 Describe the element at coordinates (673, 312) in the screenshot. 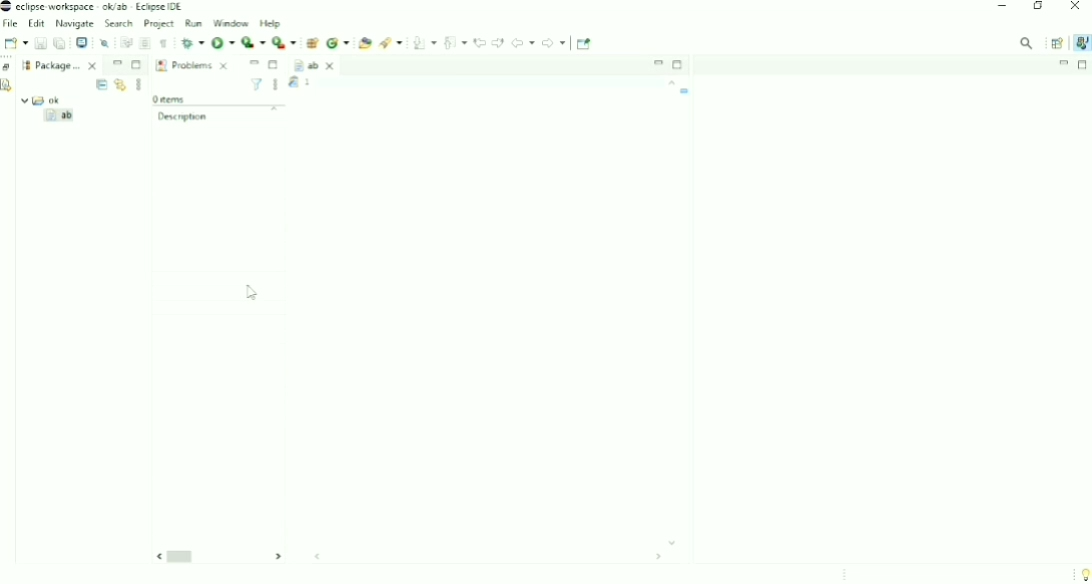

I see `Vertical scrollbar` at that location.